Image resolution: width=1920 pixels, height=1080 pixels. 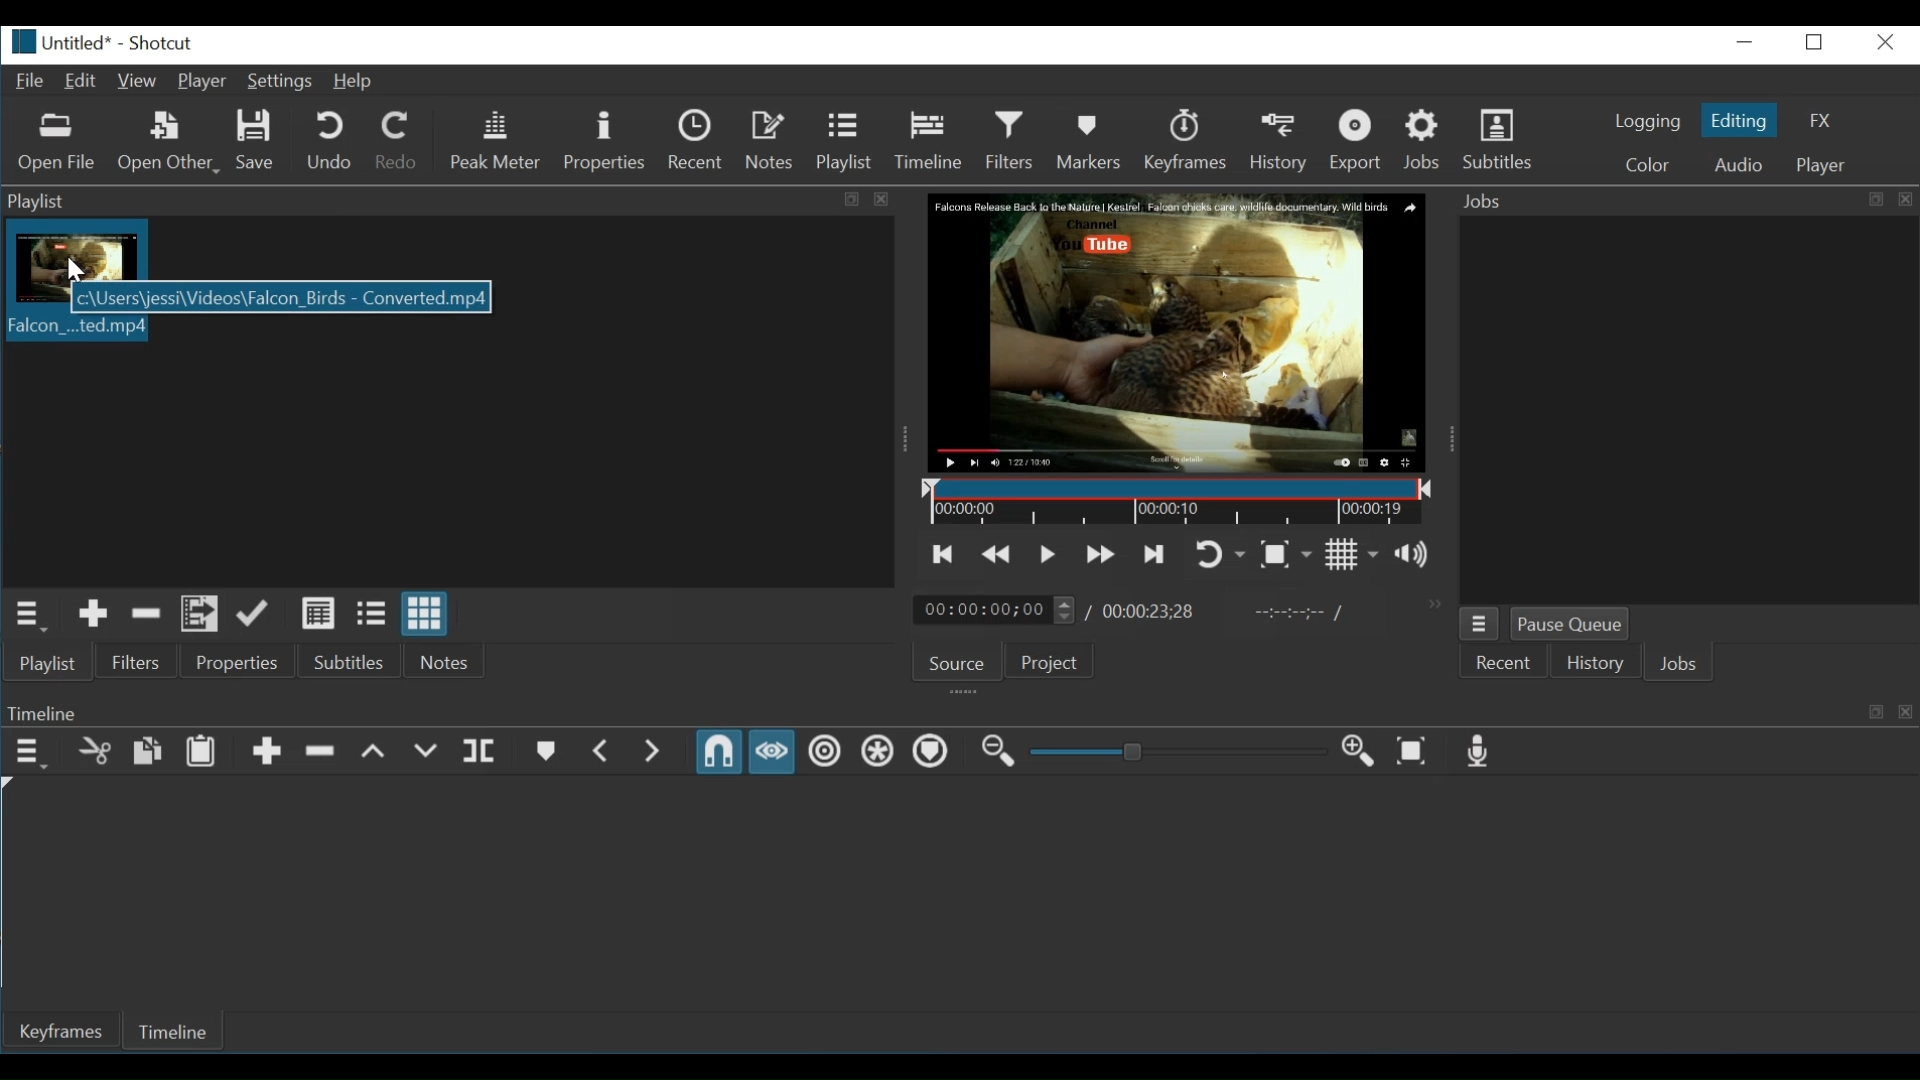 What do you see at coordinates (357, 660) in the screenshot?
I see `Subtitles` at bounding box center [357, 660].